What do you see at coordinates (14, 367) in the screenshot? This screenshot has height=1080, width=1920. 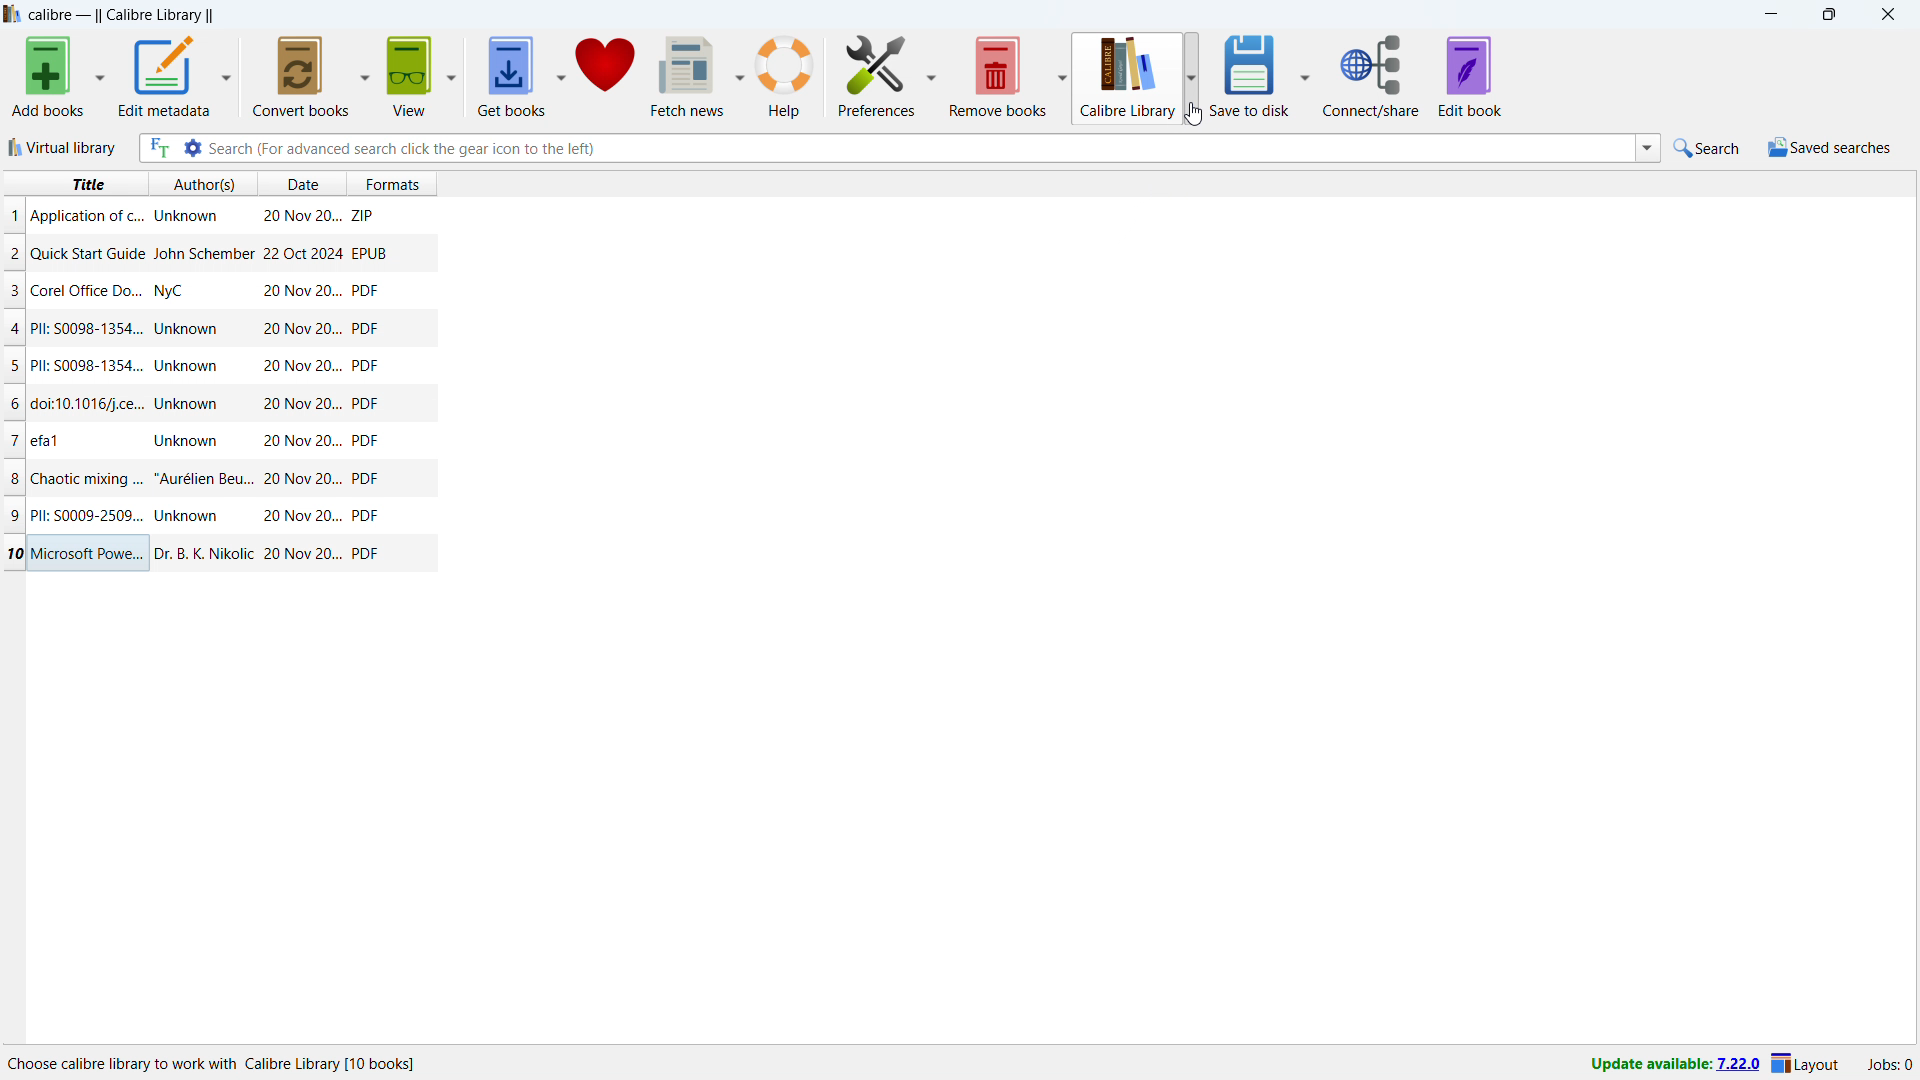 I see `5` at bounding box center [14, 367].